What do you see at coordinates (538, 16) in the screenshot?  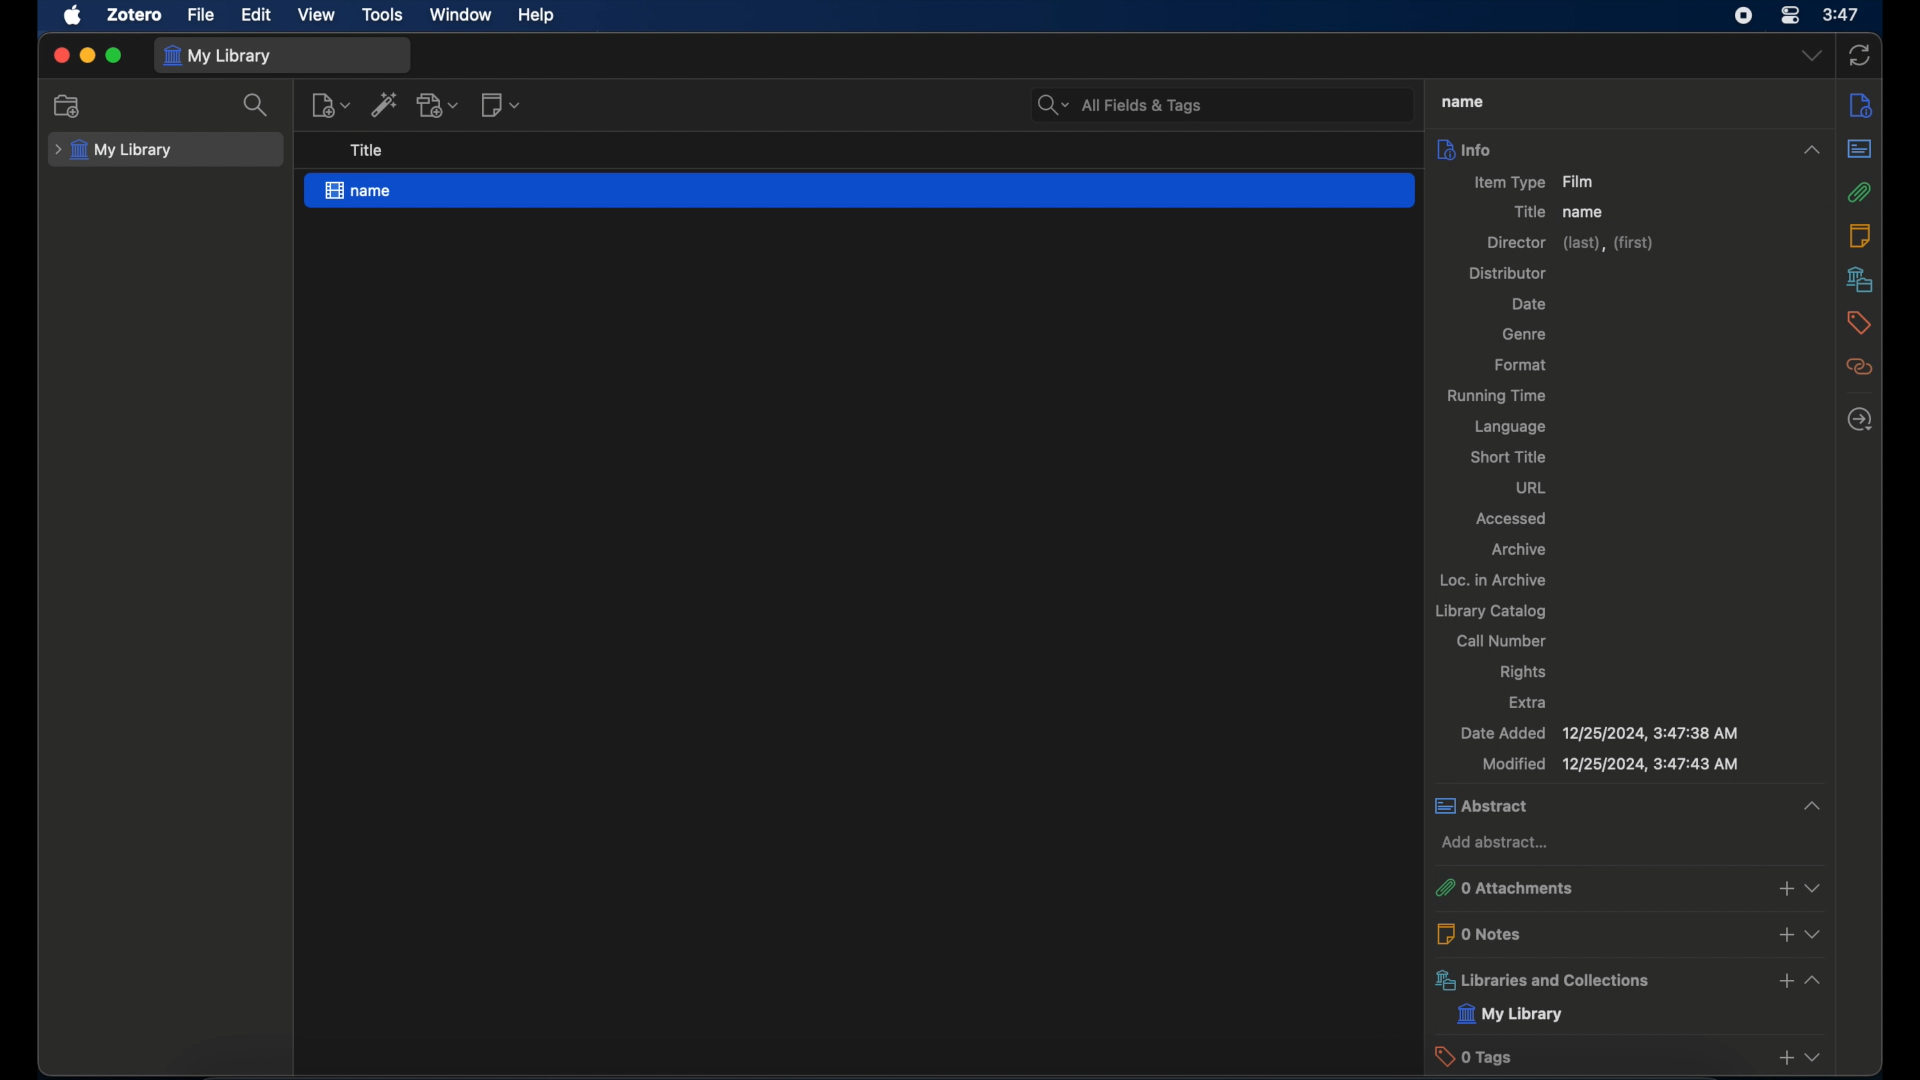 I see `help` at bounding box center [538, 16].